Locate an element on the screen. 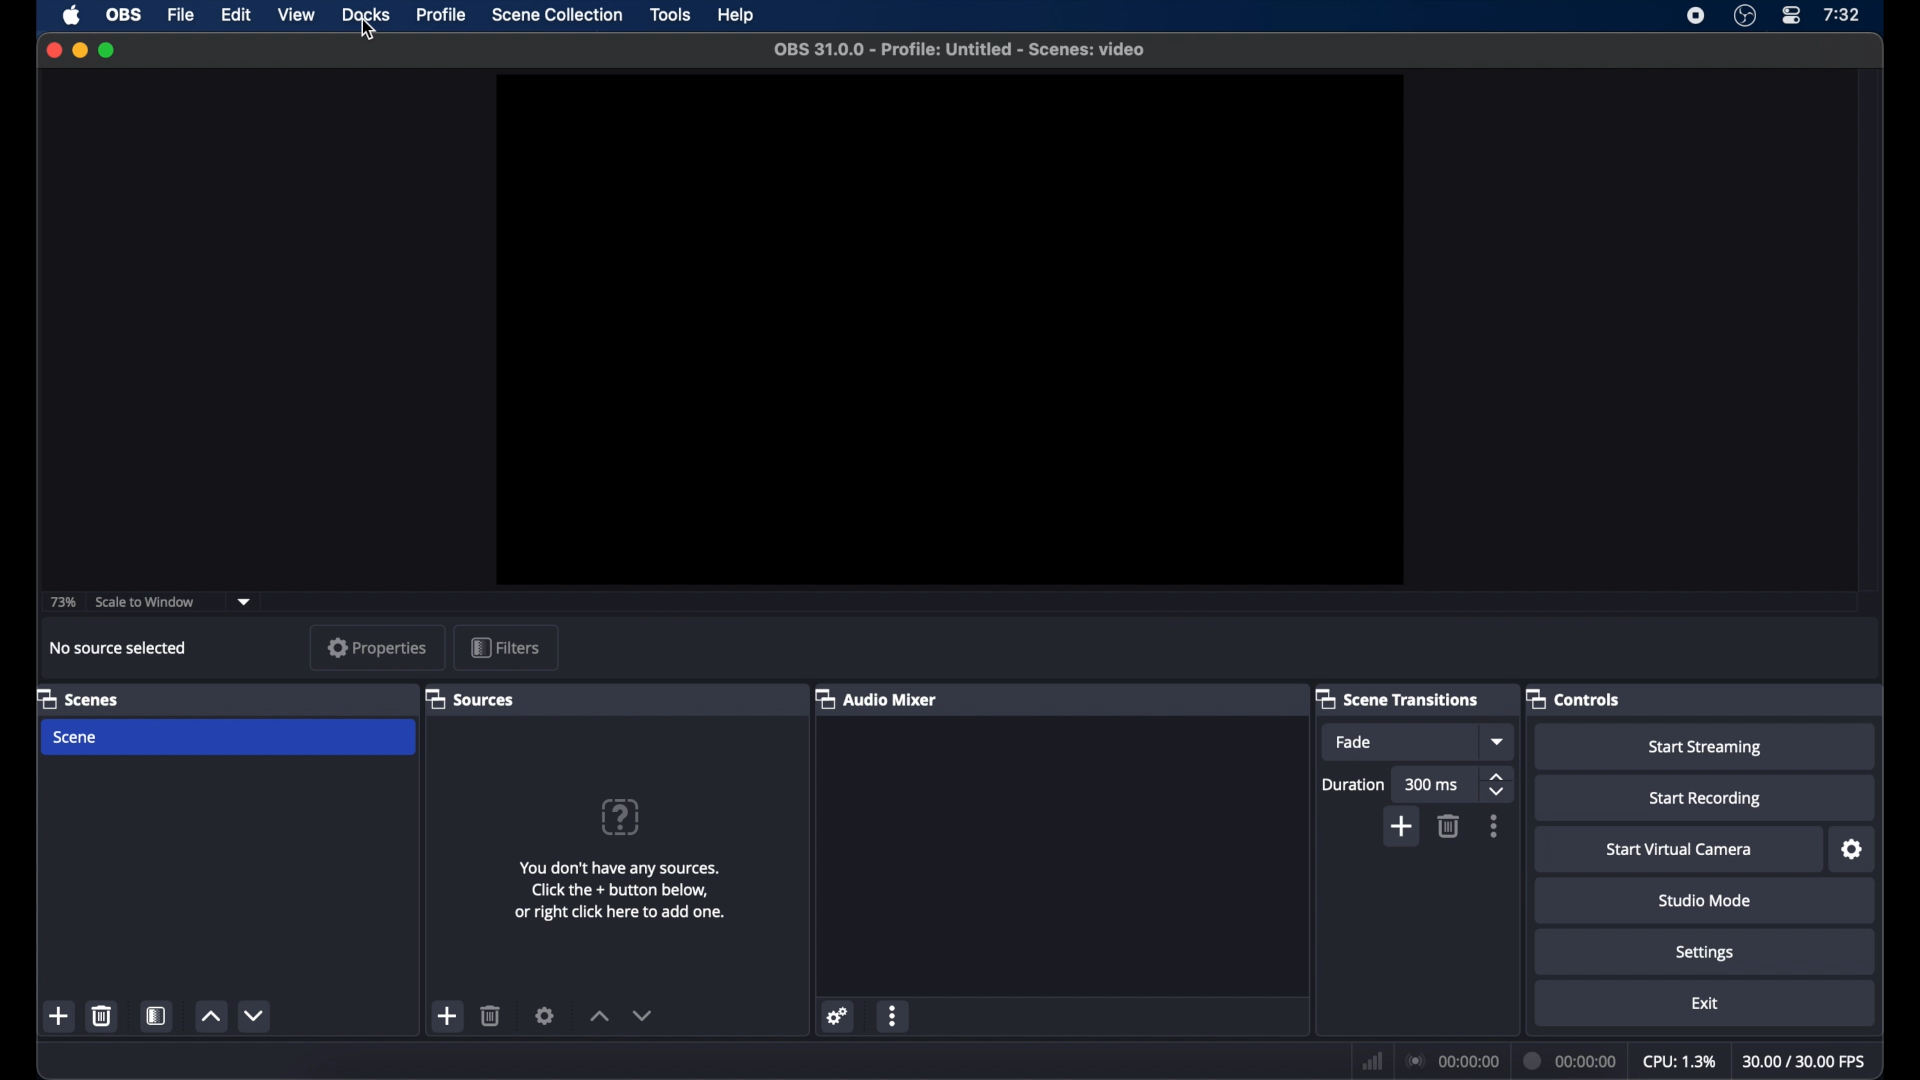 The image size is (1920, 1080). add is located at coordinates (59, 1016).